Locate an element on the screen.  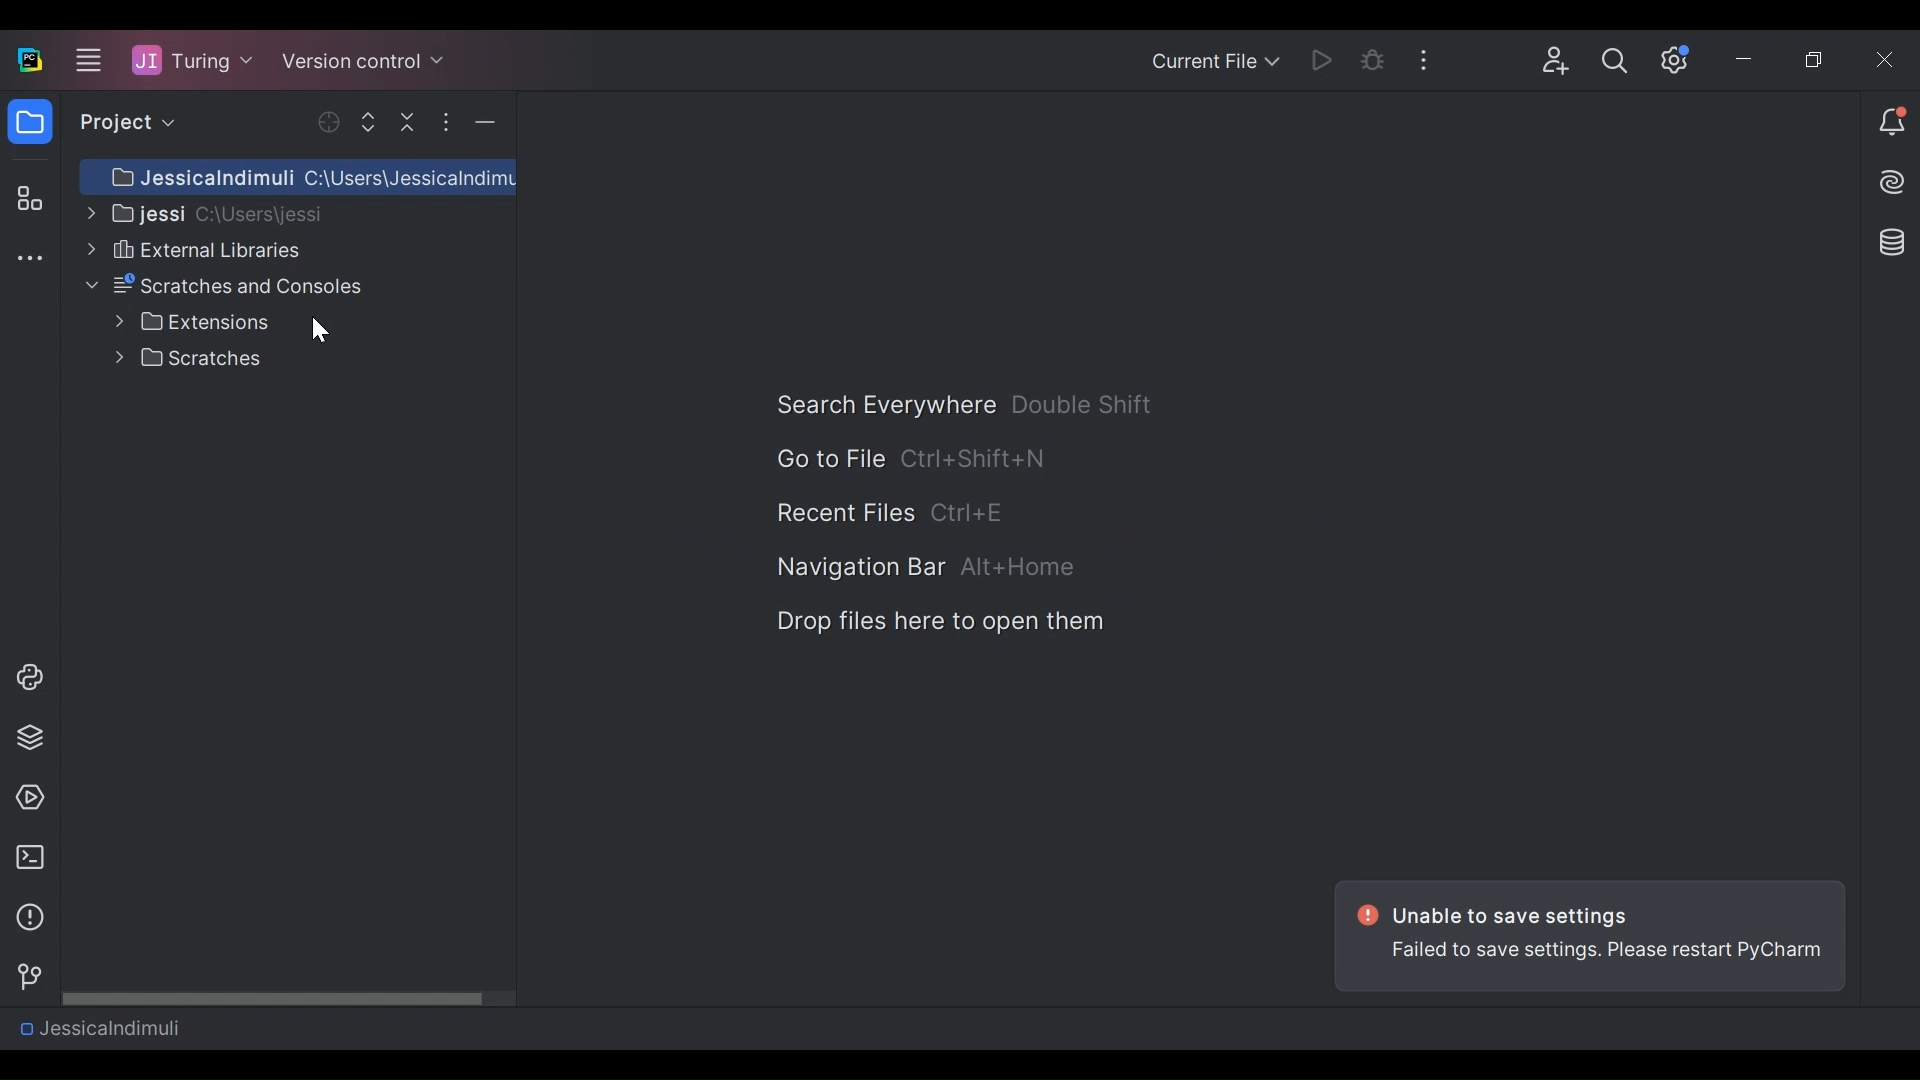
Cursor is located at coordinates (318, 329).